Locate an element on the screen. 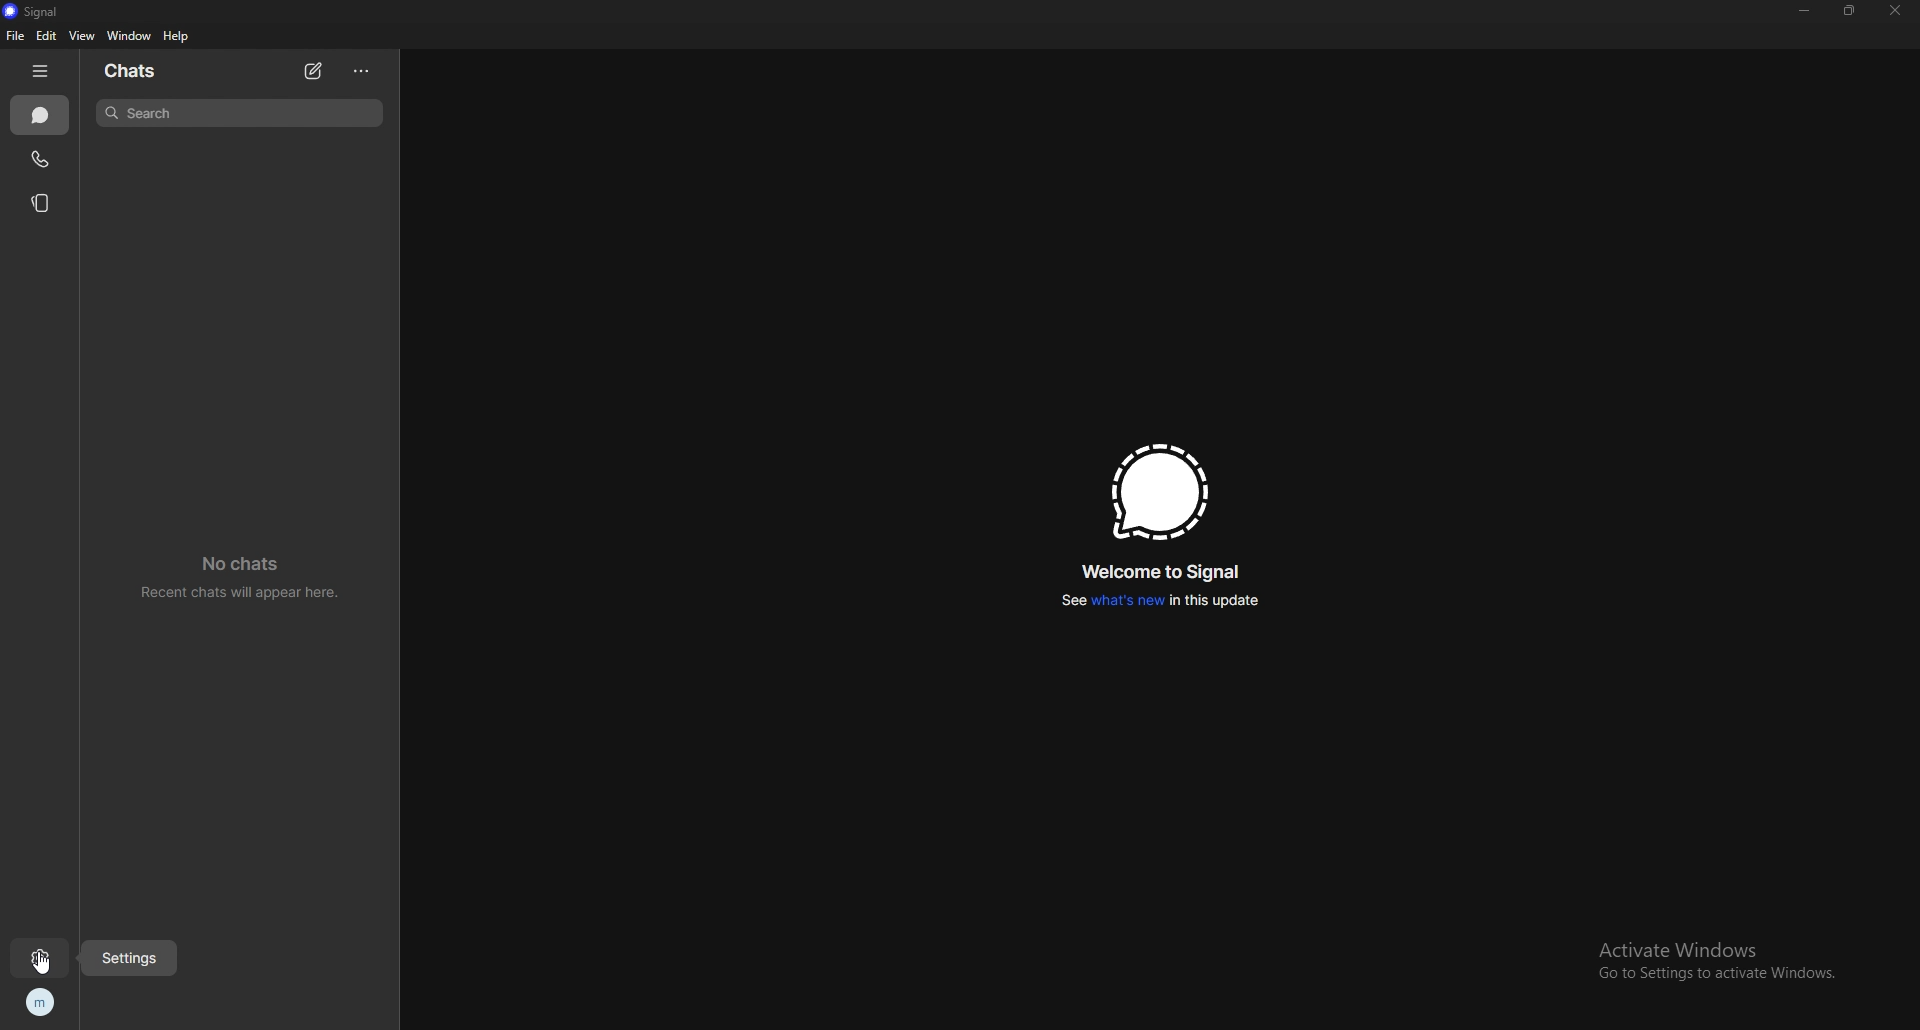  resize is located at coordinates (1848, 10).